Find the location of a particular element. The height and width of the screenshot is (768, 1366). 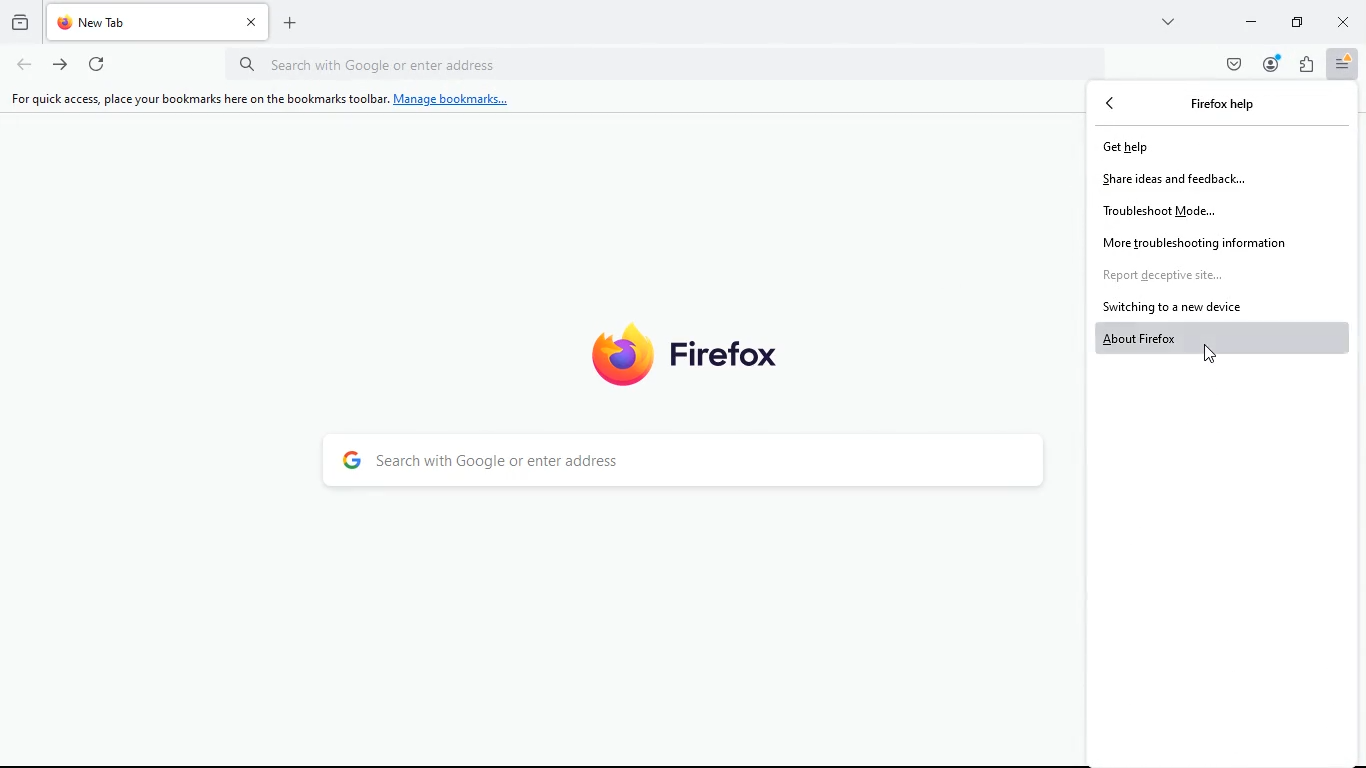

about firefox is located at coordinates (1224, 337).